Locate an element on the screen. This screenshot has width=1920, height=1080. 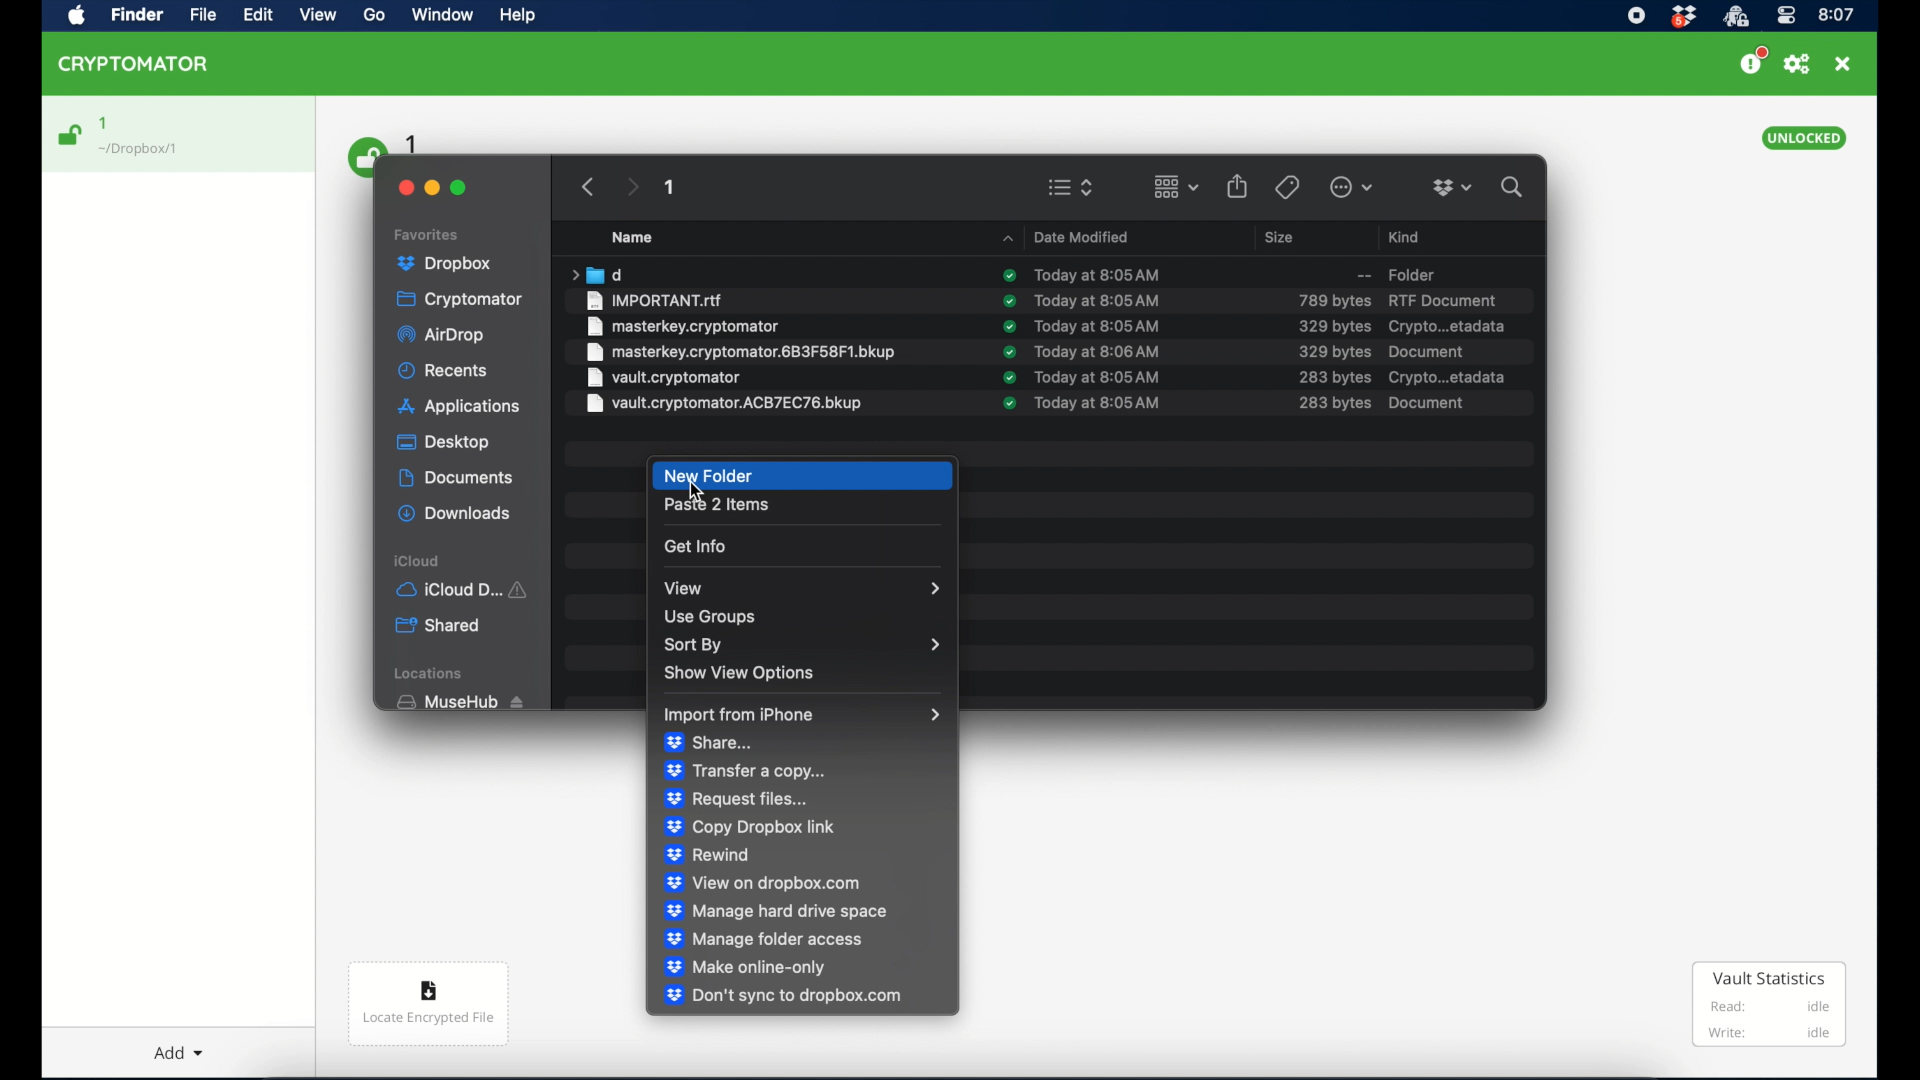
transfer is located at coordinates (749, 770).